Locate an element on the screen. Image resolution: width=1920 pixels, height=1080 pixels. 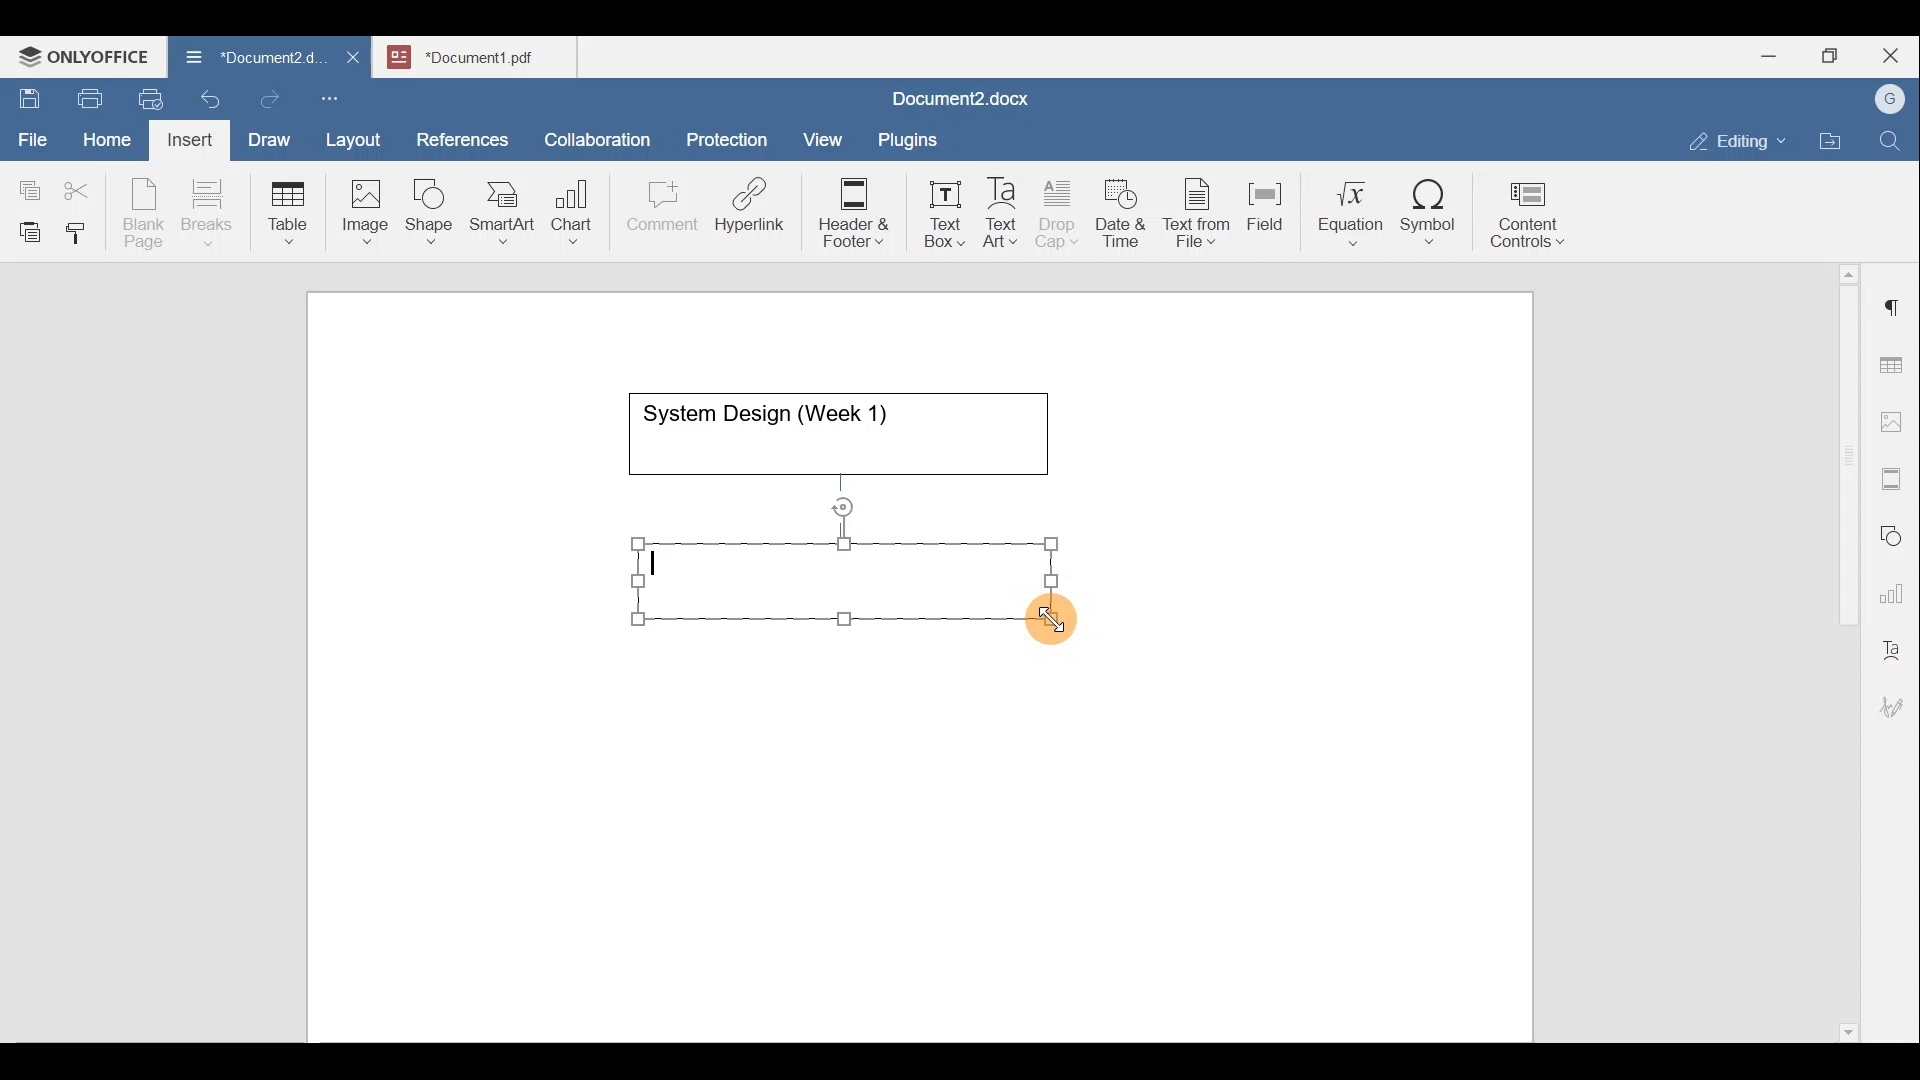
Equation is located at coordinates (1355, 212).